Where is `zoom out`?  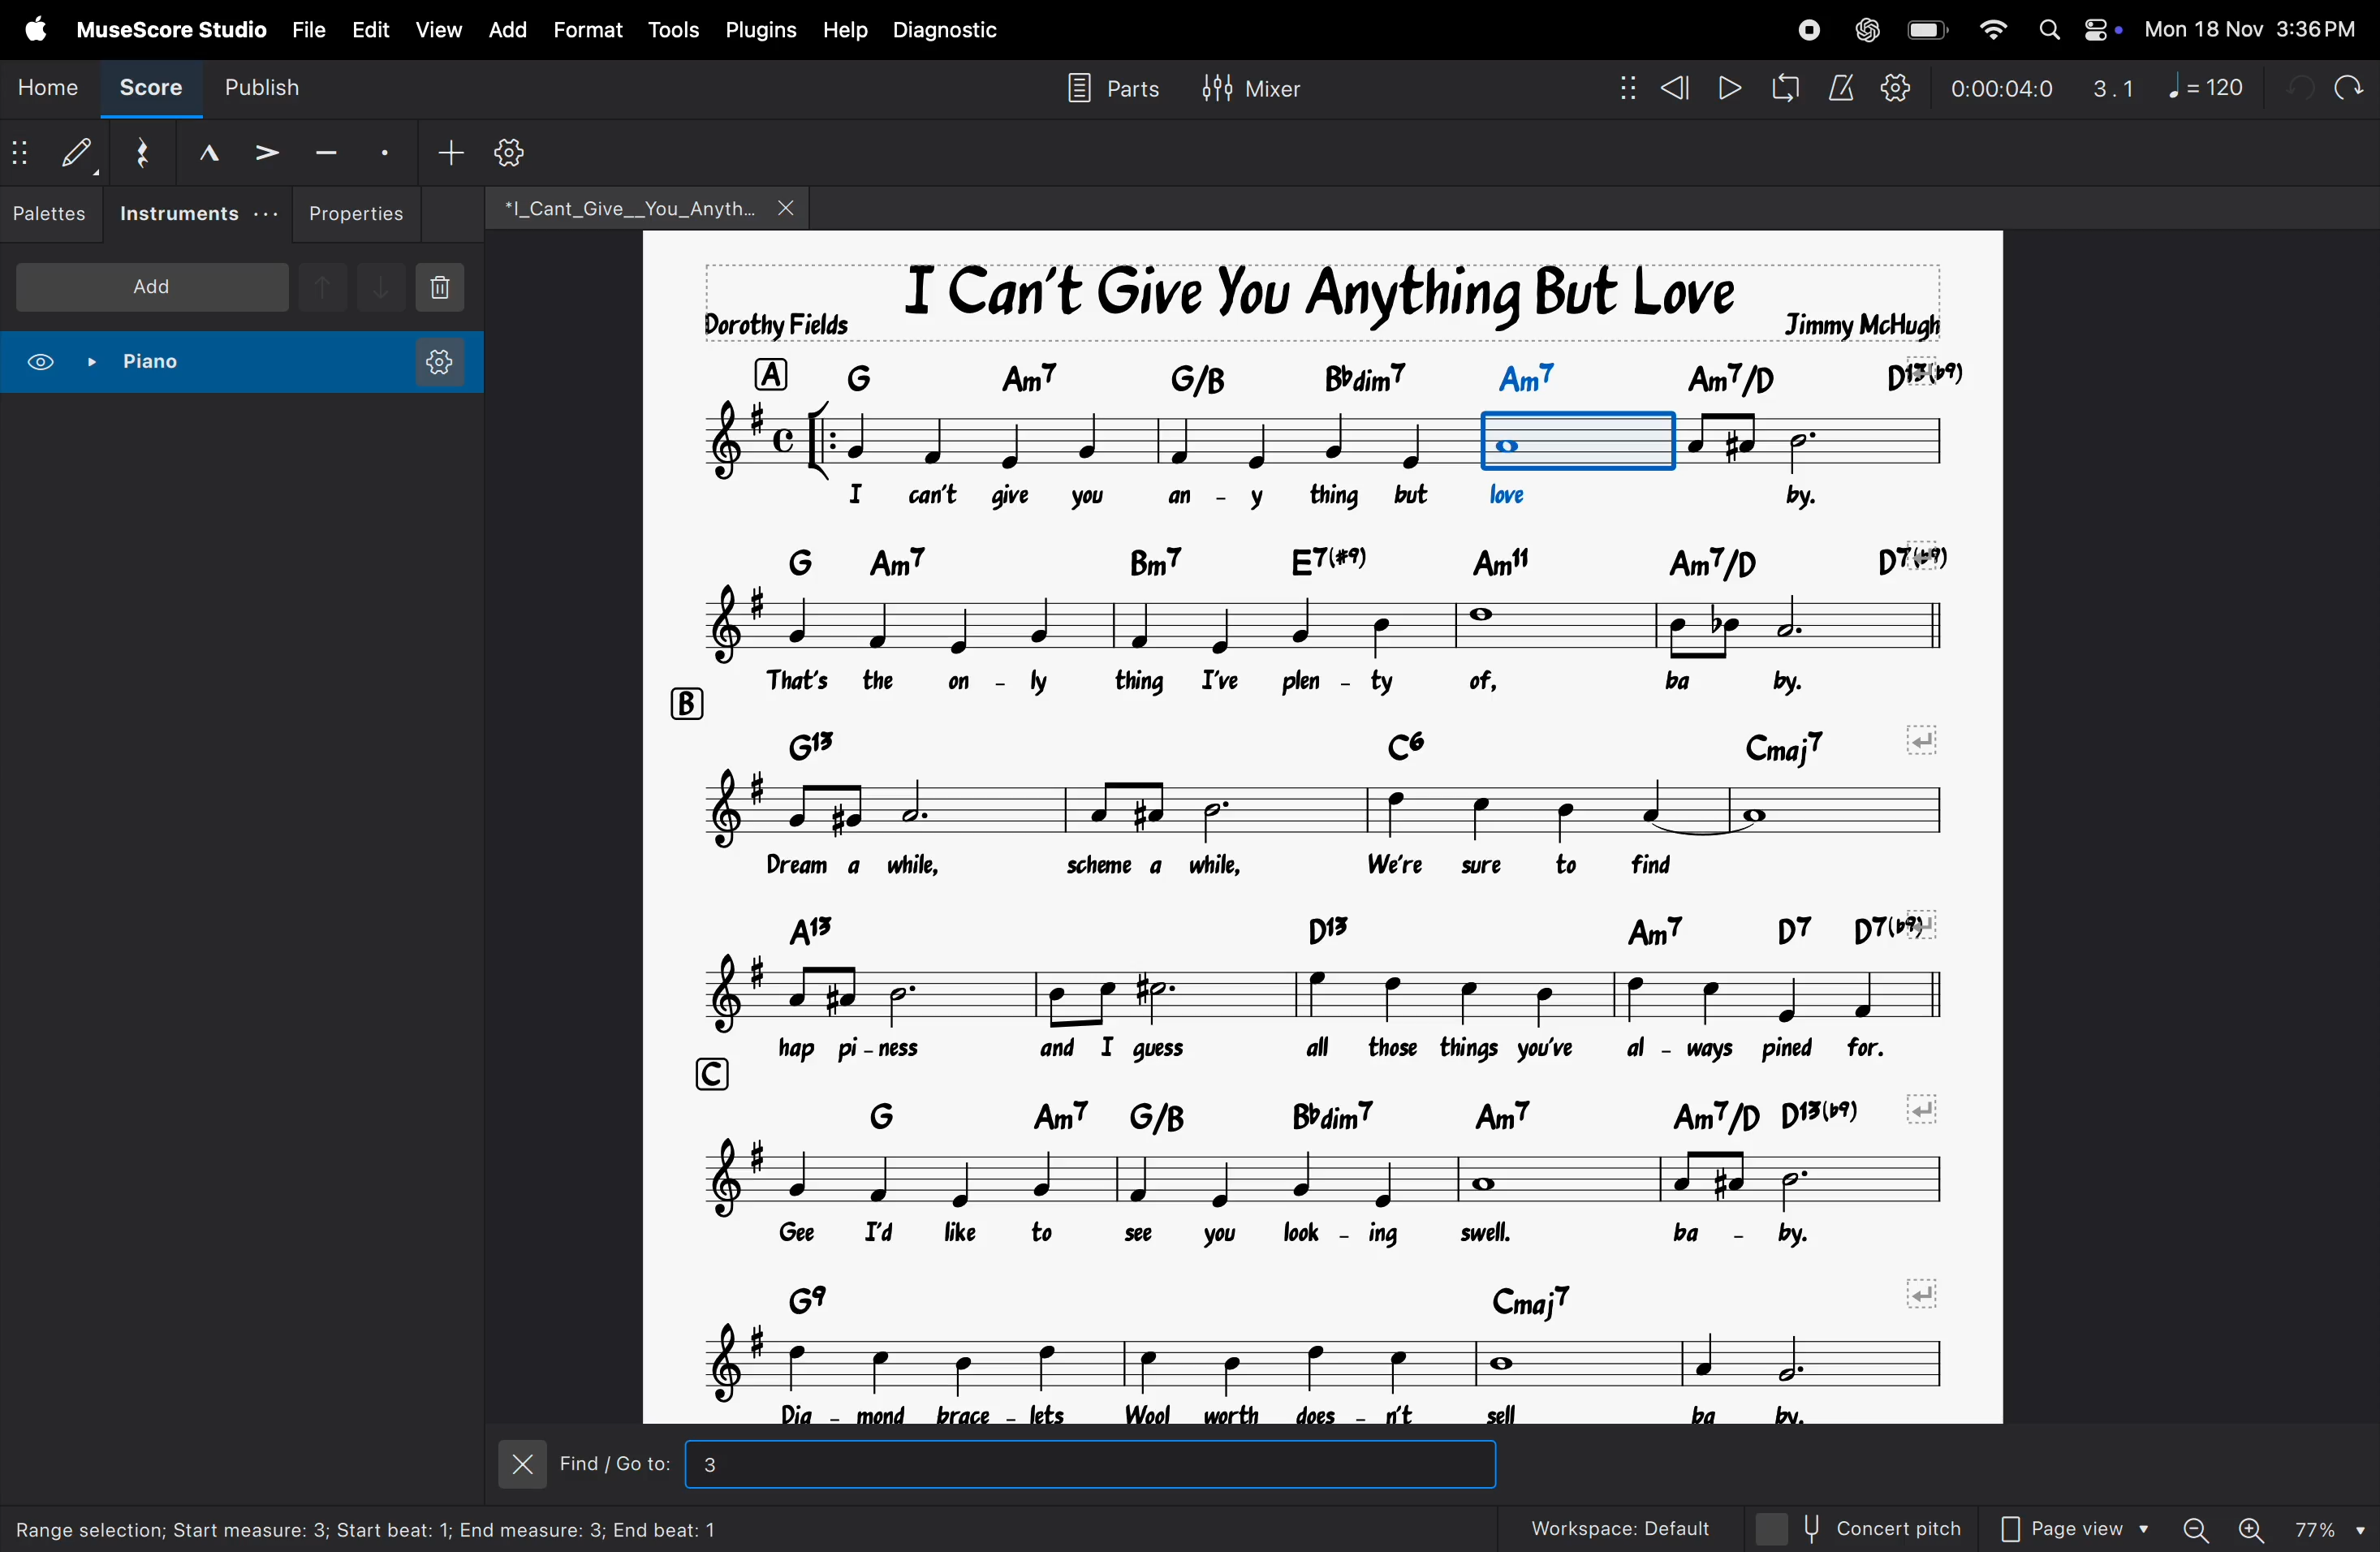 zoom out is located at coordinates (2195, 1527).